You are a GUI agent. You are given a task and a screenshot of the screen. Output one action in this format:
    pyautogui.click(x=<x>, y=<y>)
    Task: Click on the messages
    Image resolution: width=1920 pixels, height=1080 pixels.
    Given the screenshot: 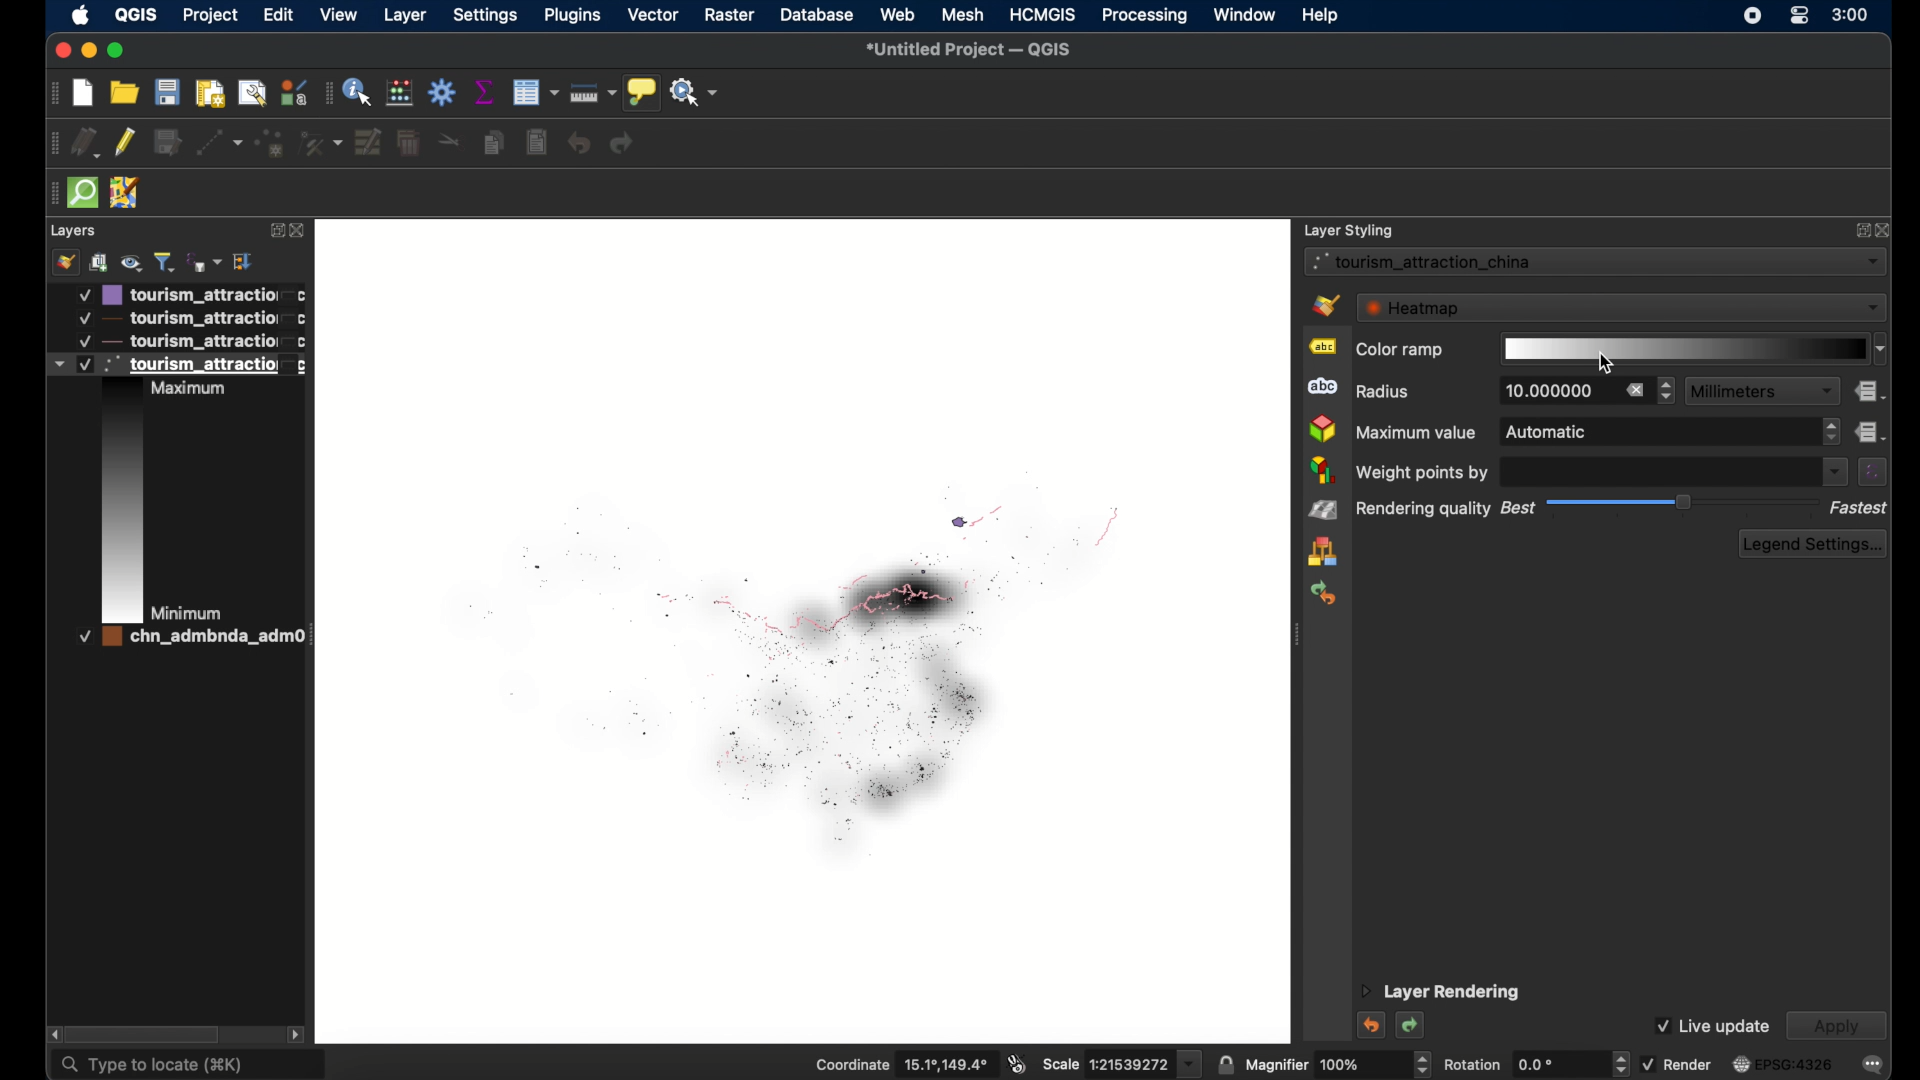 What is the action you would take?
    pyautogui.click(x=1874, y=1065)
    